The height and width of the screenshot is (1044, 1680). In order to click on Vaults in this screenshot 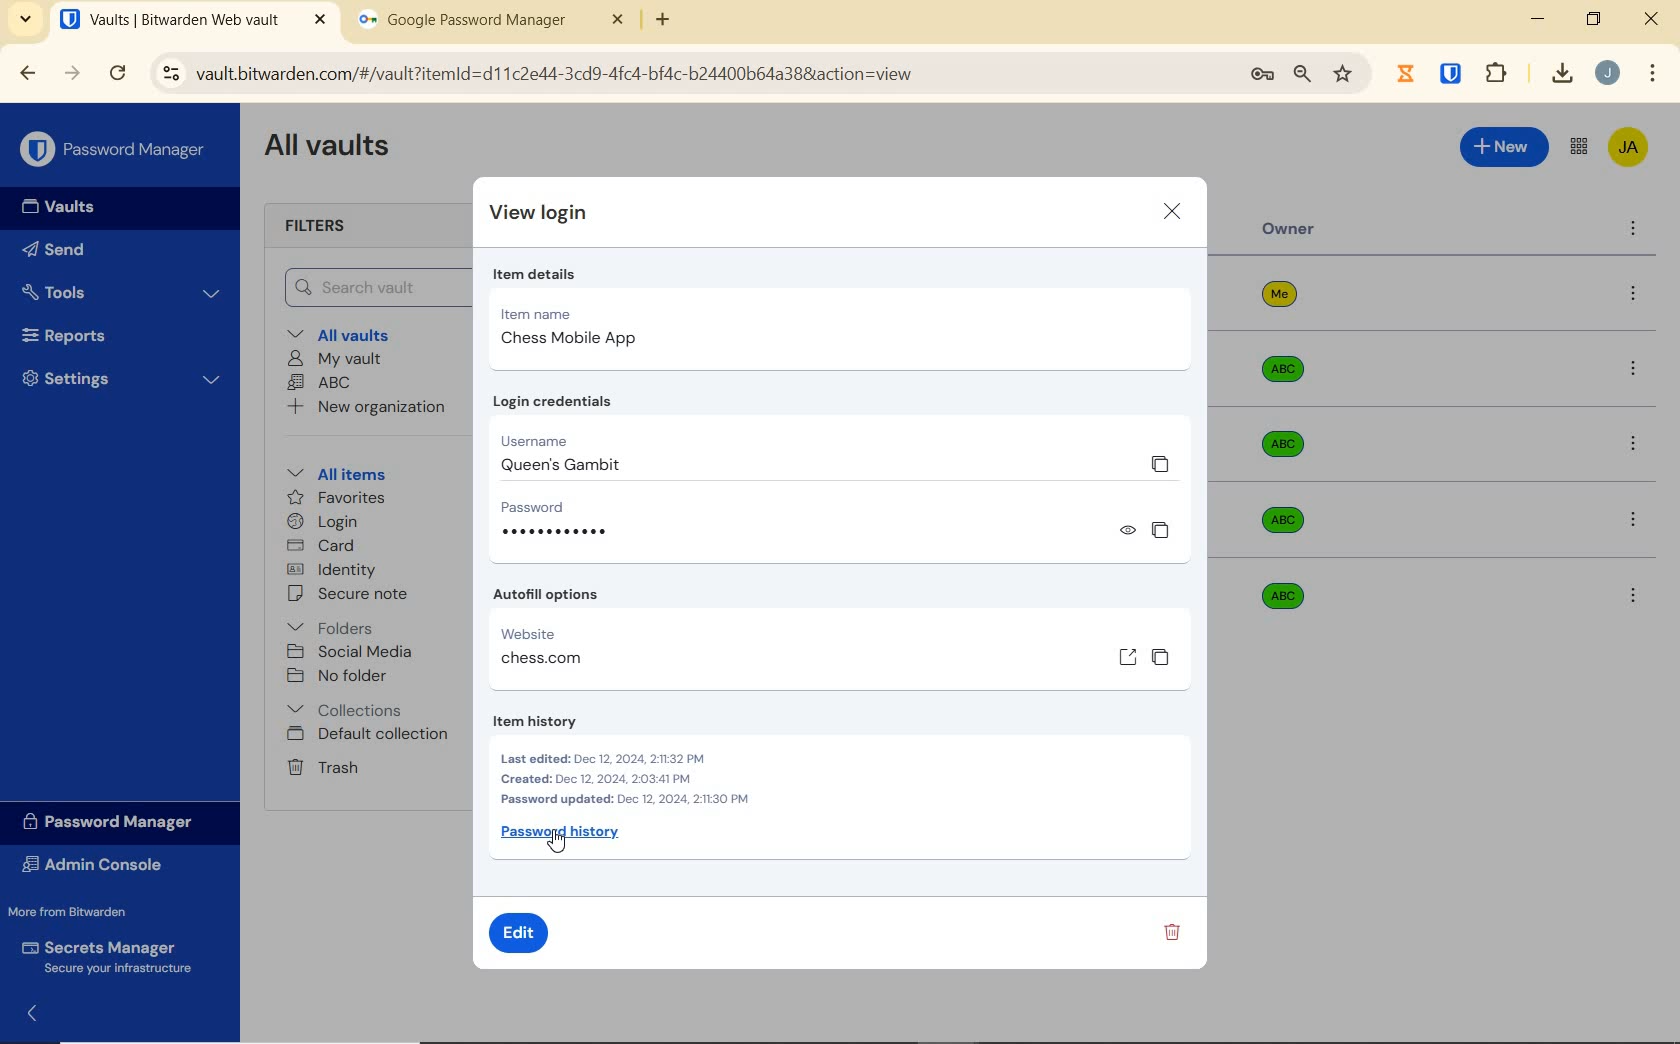, I will do `click(70, 209)`.